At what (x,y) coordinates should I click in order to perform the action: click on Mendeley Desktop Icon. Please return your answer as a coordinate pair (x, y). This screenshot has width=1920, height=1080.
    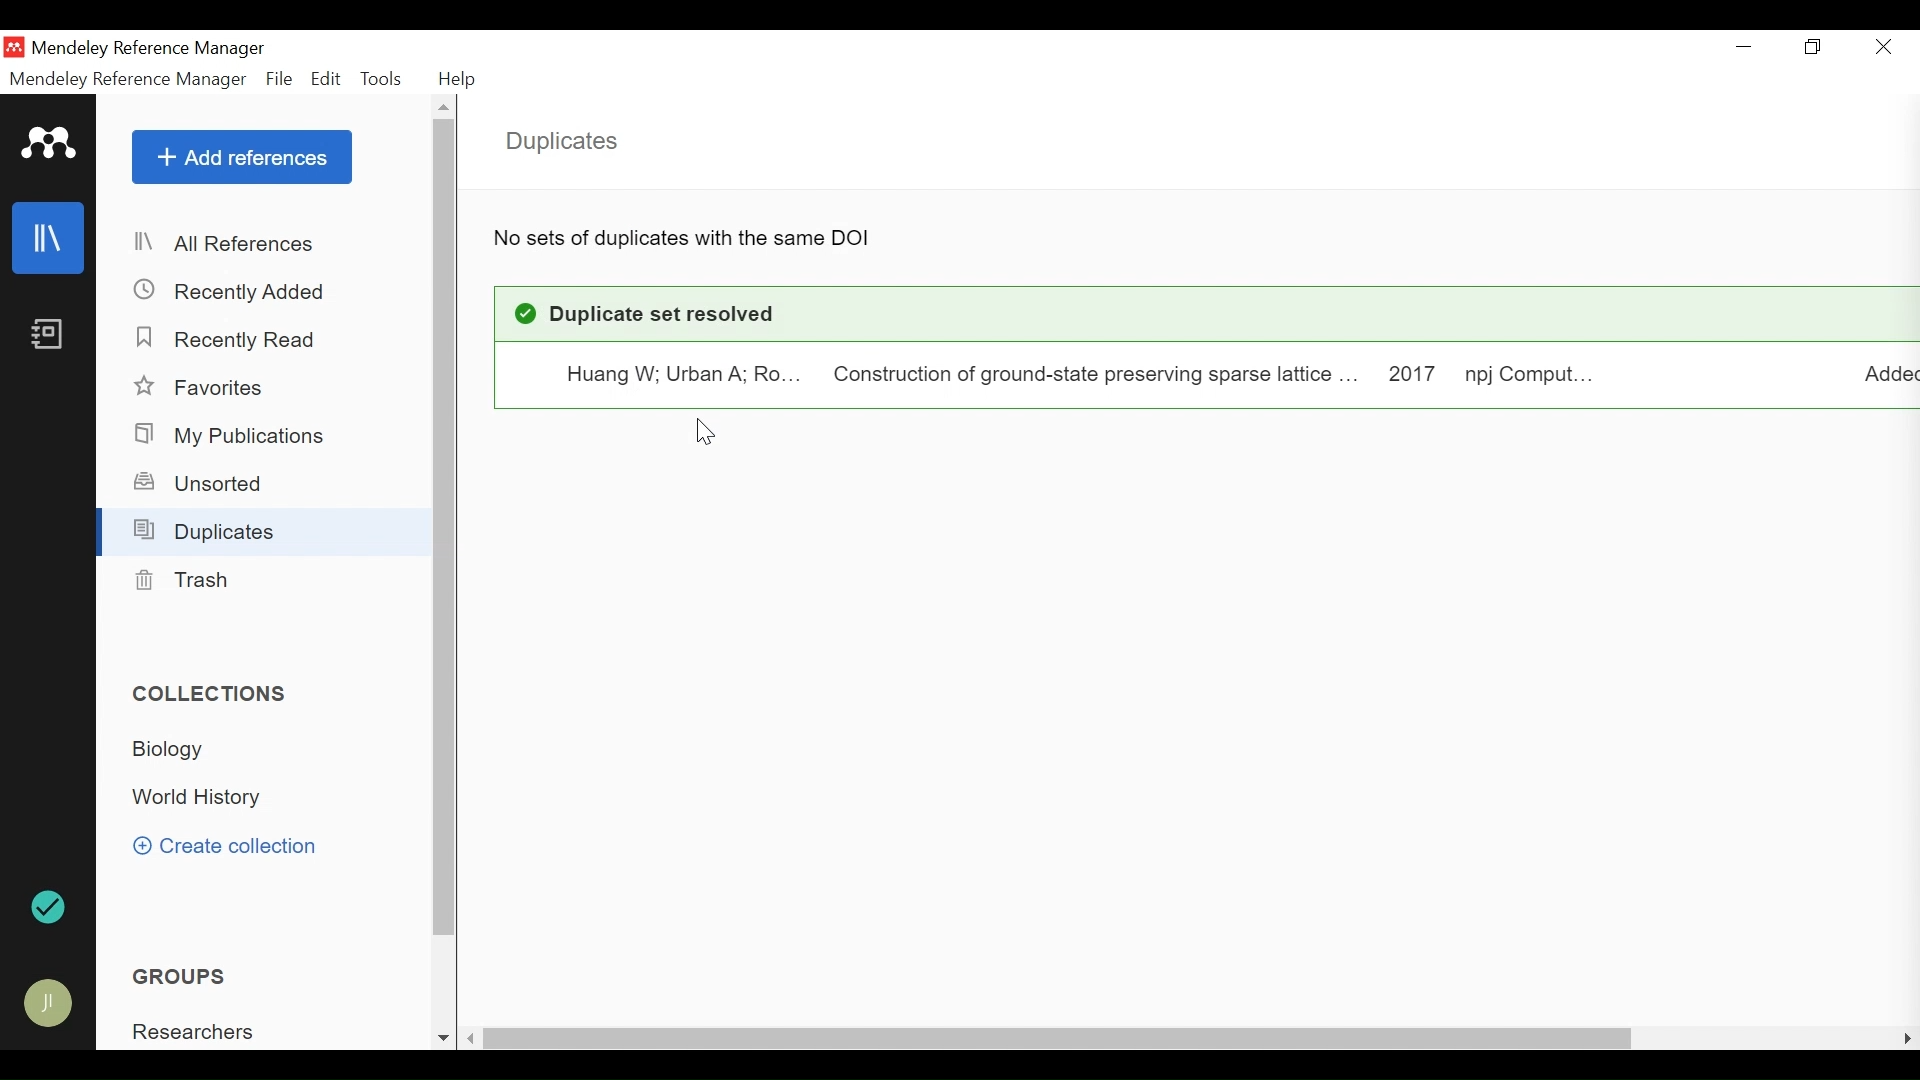
    Looking at the image, I should click on (14, 46).